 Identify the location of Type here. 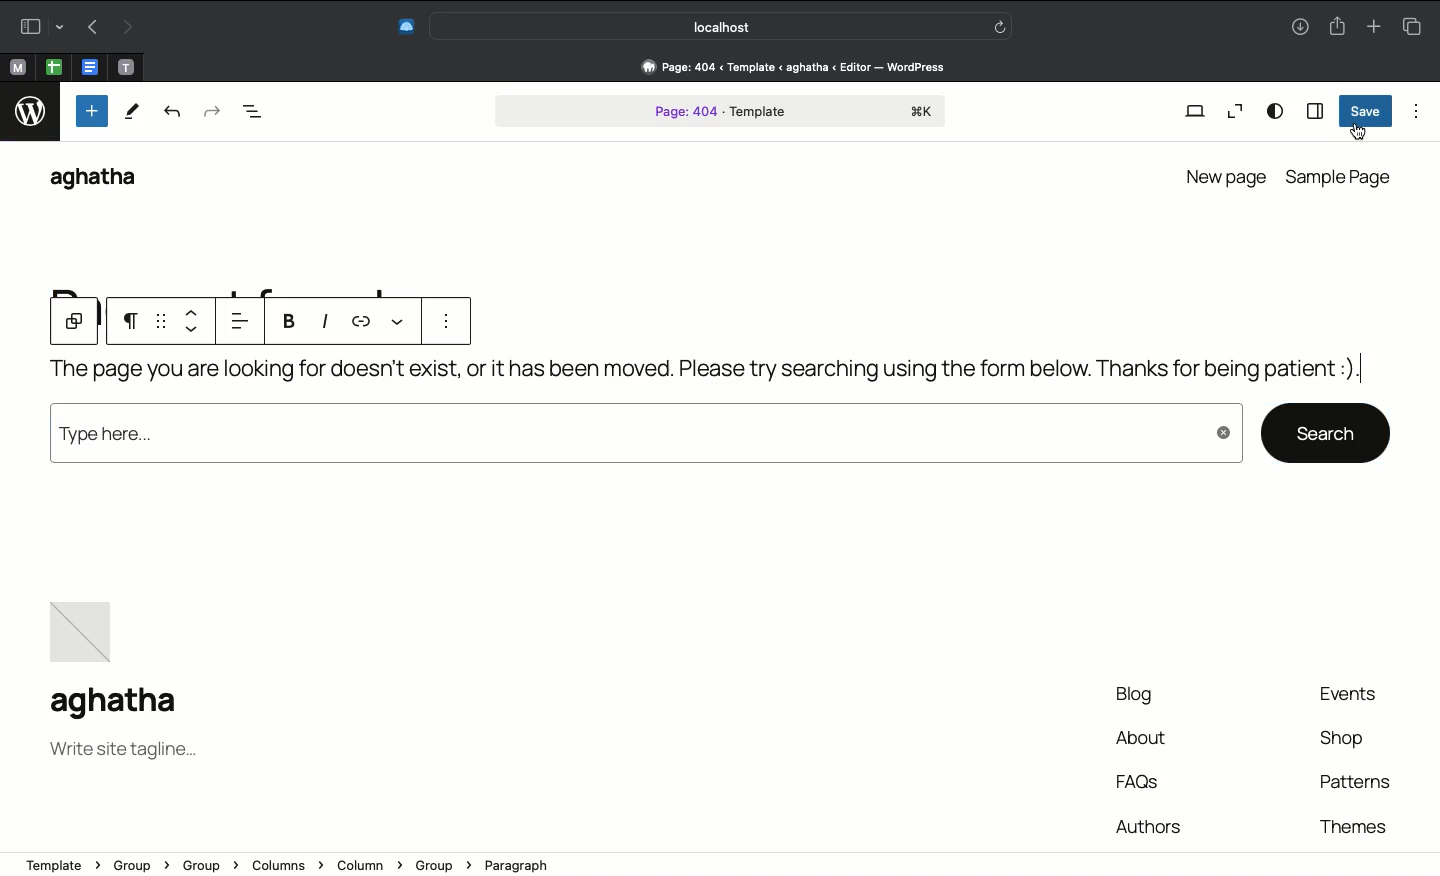
(643, 439).